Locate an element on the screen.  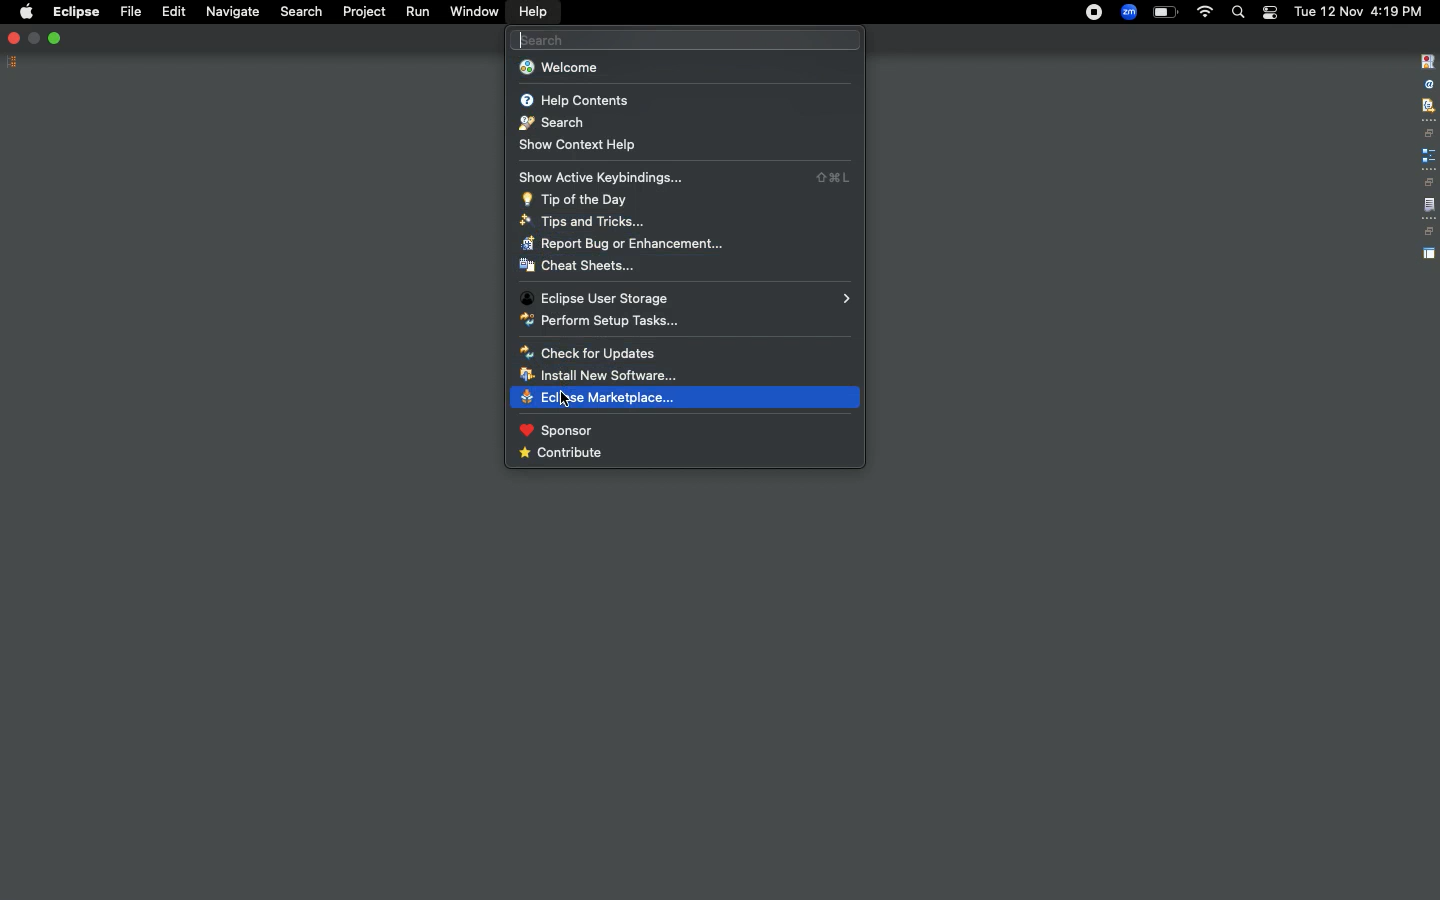
cursor is located at coordinates (566, 399).